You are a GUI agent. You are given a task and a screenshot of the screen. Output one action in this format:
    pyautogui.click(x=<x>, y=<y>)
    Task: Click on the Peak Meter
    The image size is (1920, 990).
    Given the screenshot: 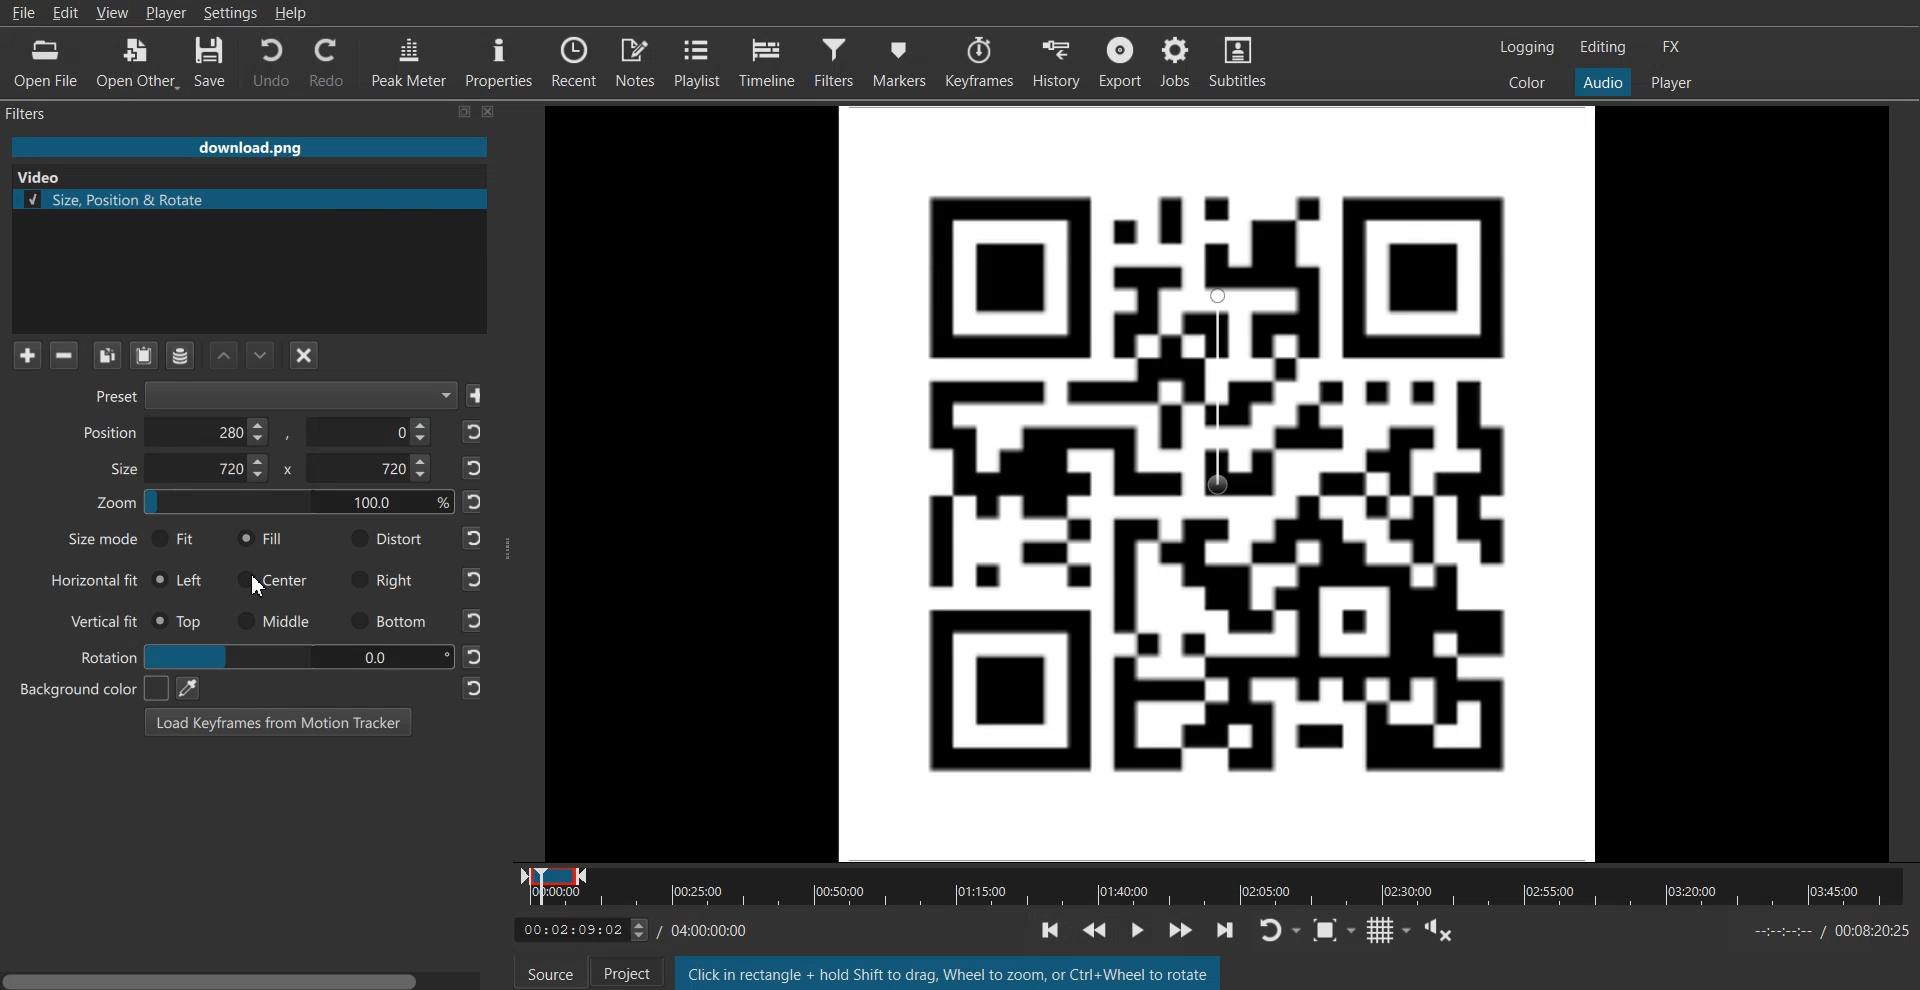 What is the action you would take?
    pyautogui.click(x=407, y=63)
    